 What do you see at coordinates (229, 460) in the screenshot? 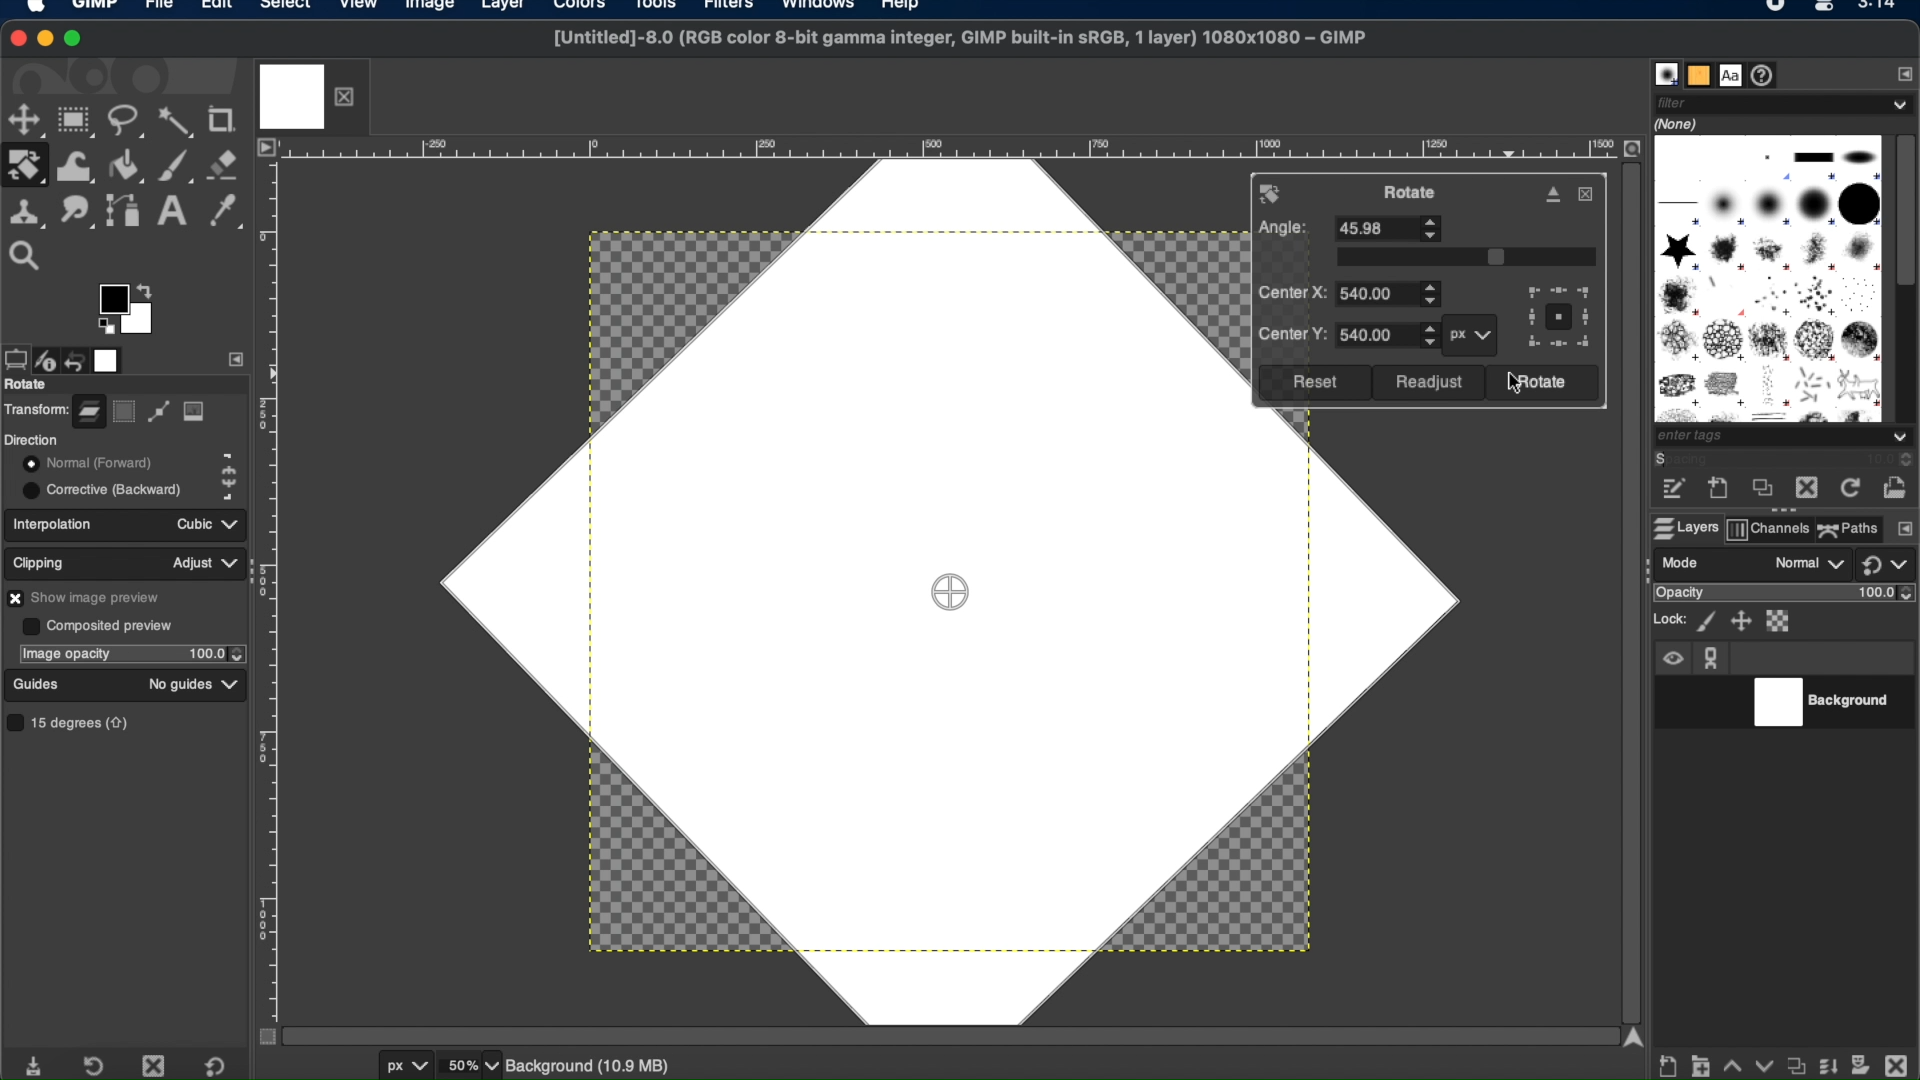
I see `normal forward` at bounding box center [229, 460].